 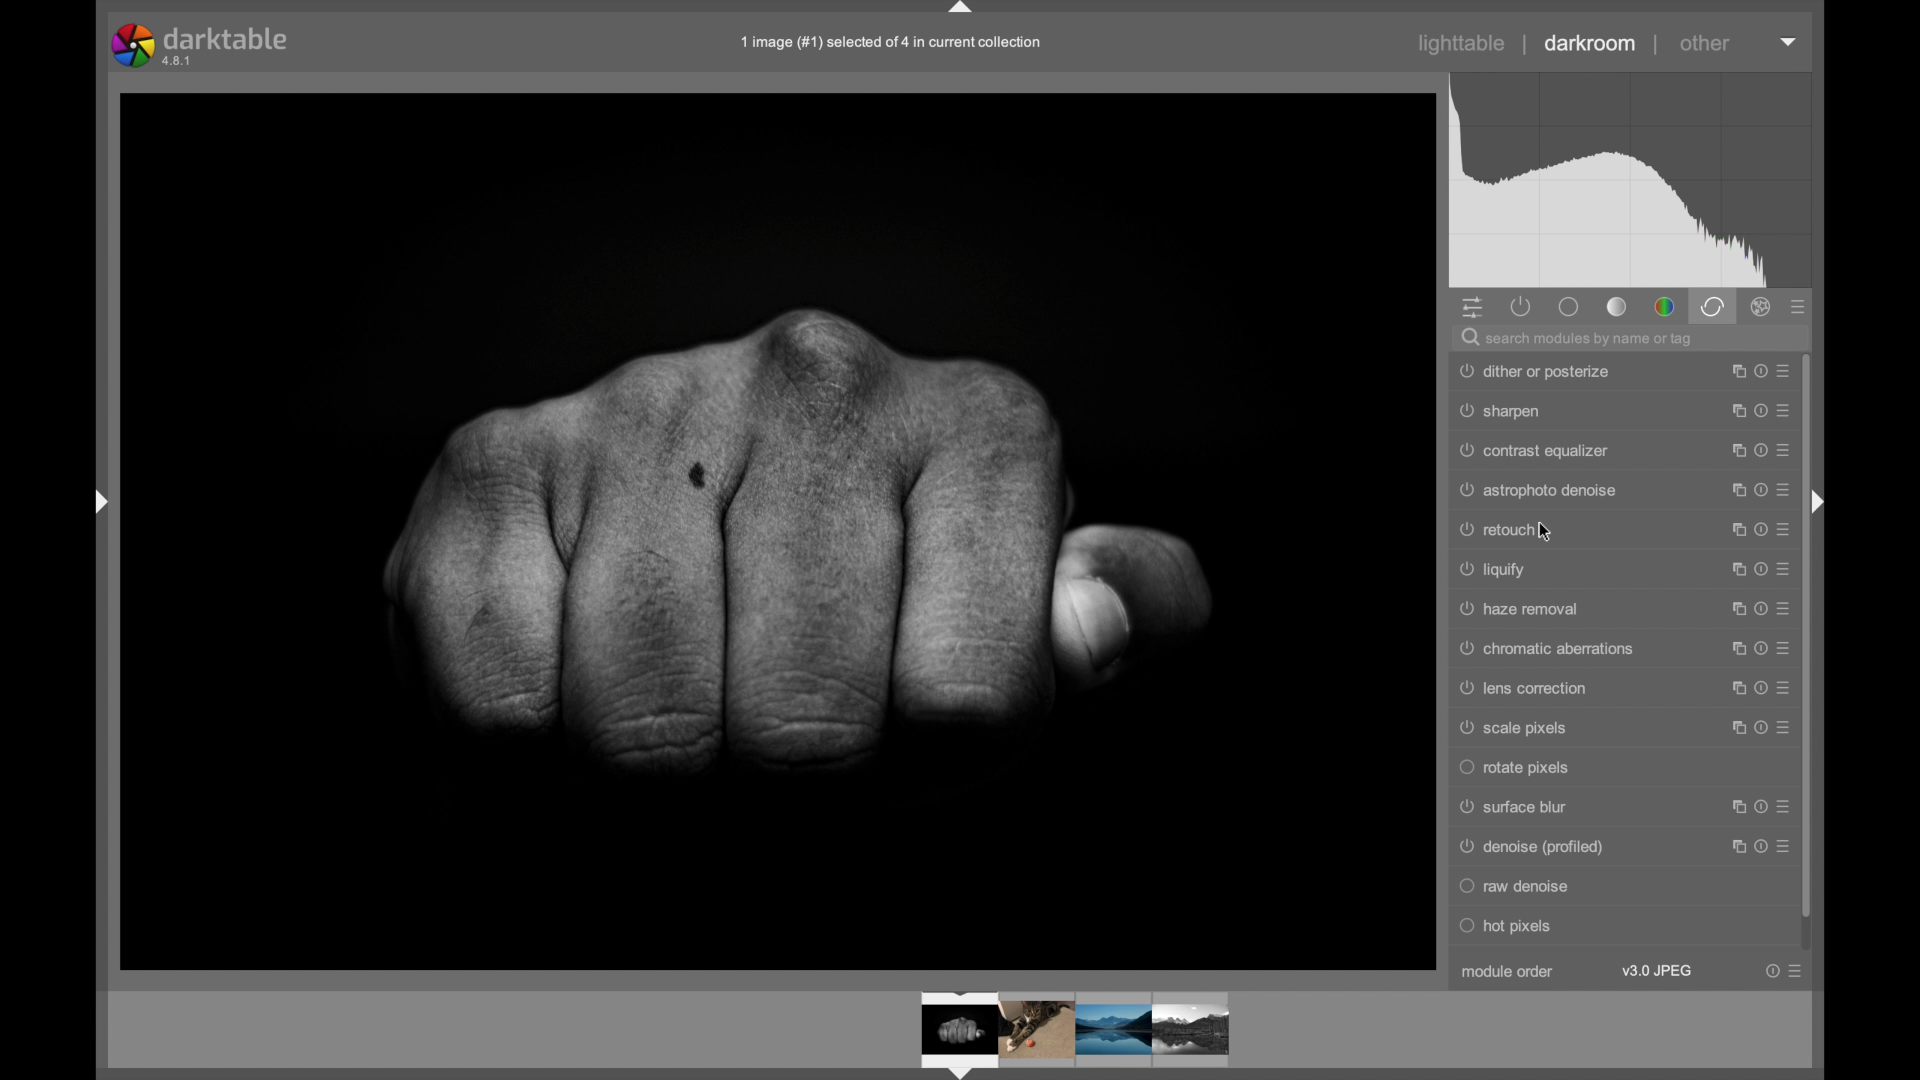 What do you see at coordinates (1781, 449) in the screenshot?
I see `more options` at bounding box center [1781, 449].